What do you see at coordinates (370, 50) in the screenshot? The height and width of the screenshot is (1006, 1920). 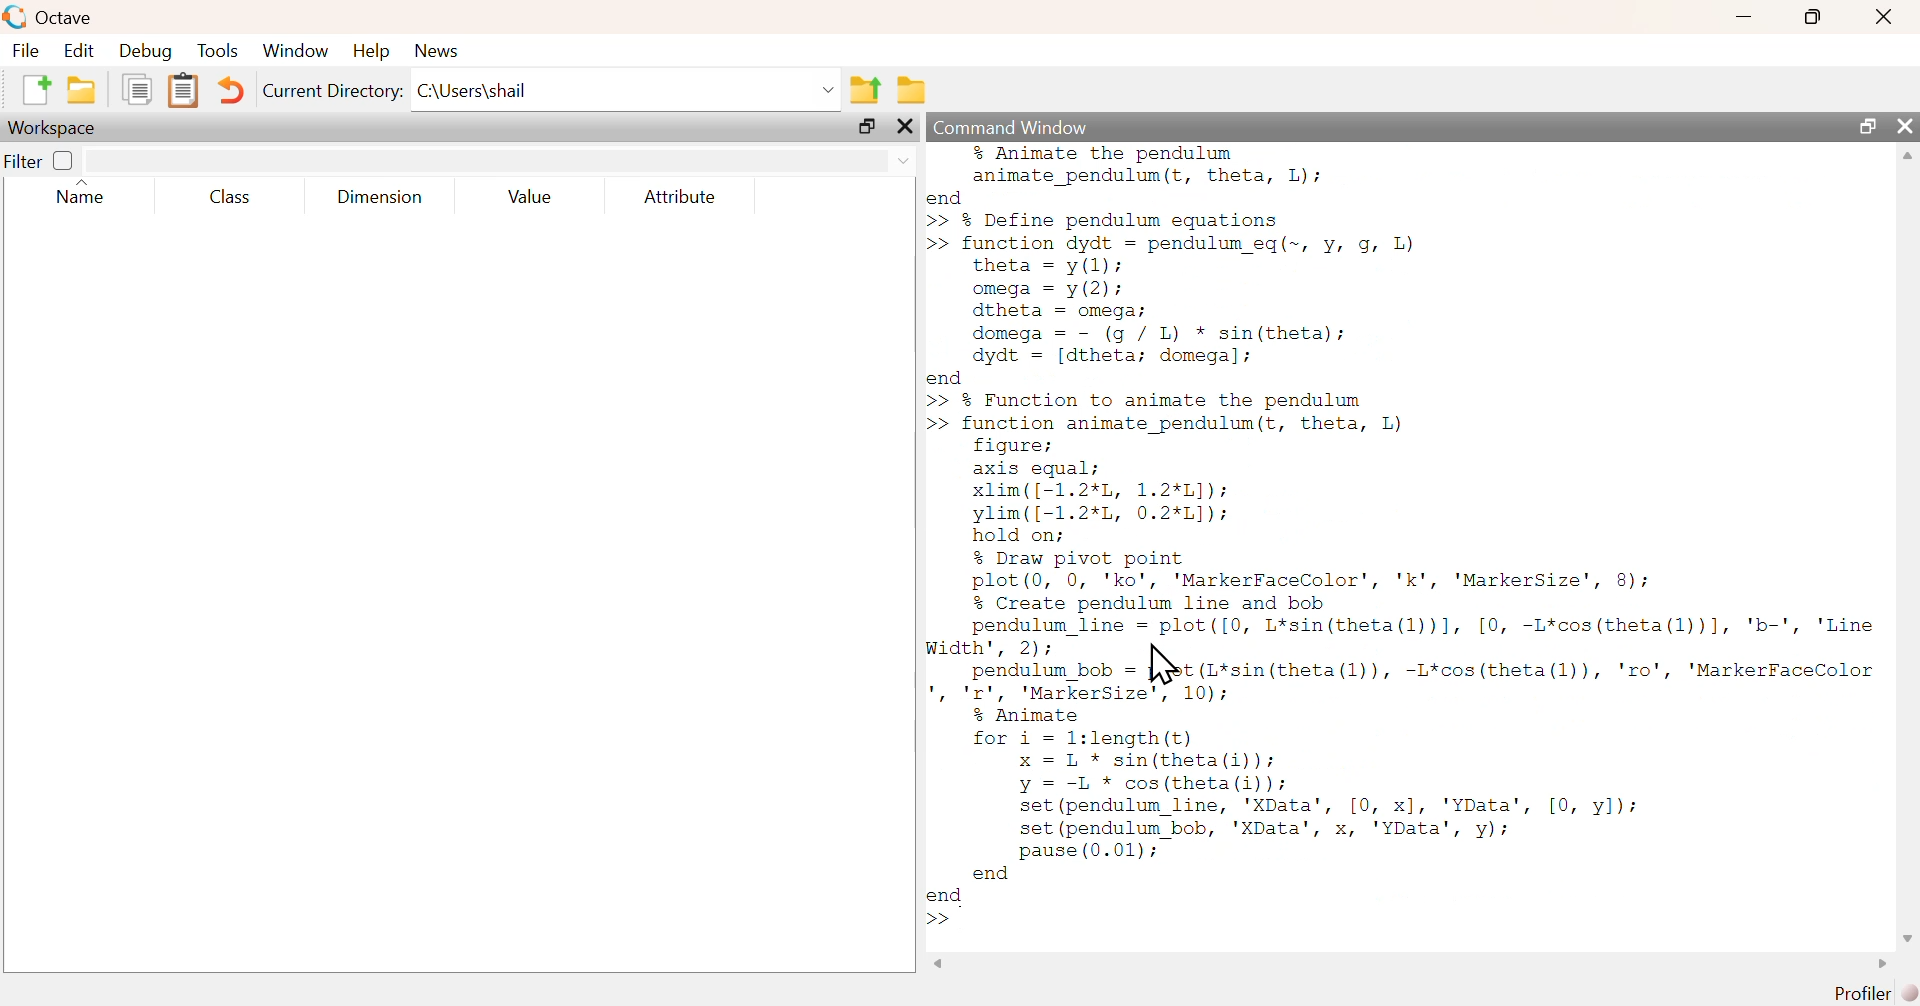 I see `Help` at bounding box center [370, 50].